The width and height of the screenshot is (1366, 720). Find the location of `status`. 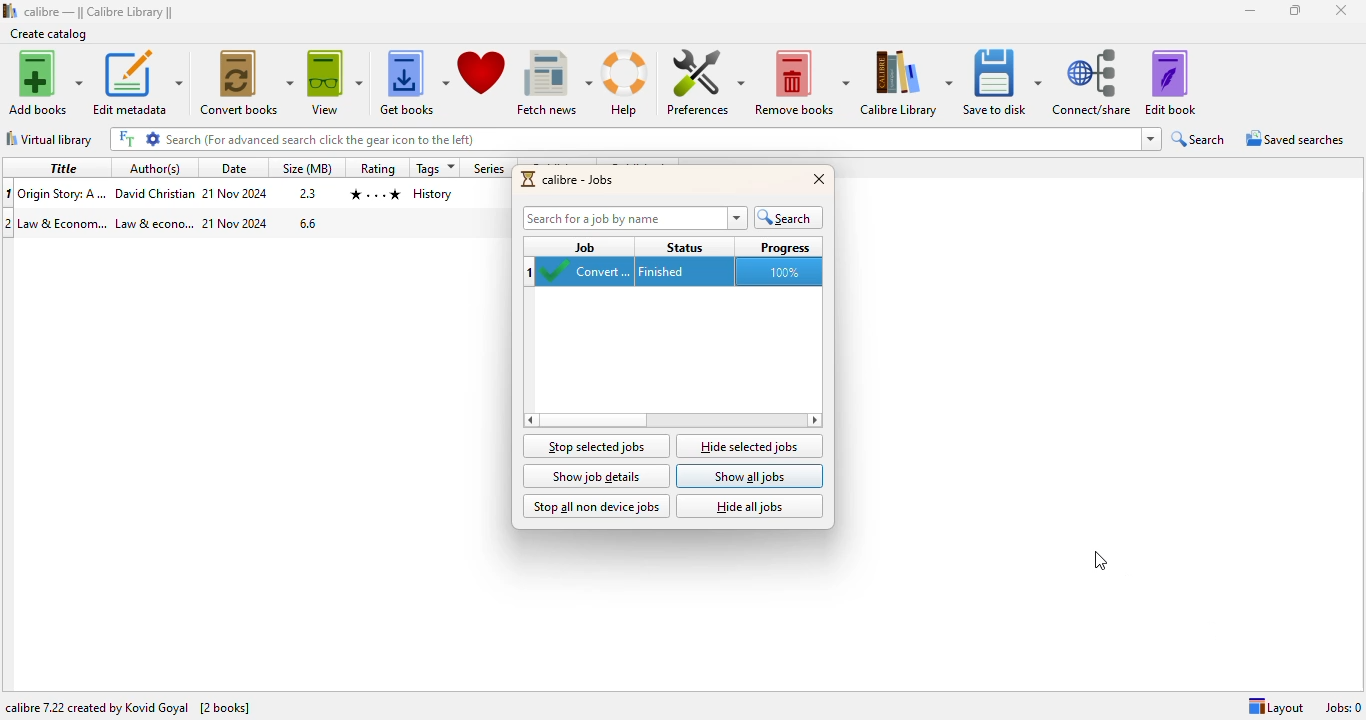

status is located at coordinates (686, 246).